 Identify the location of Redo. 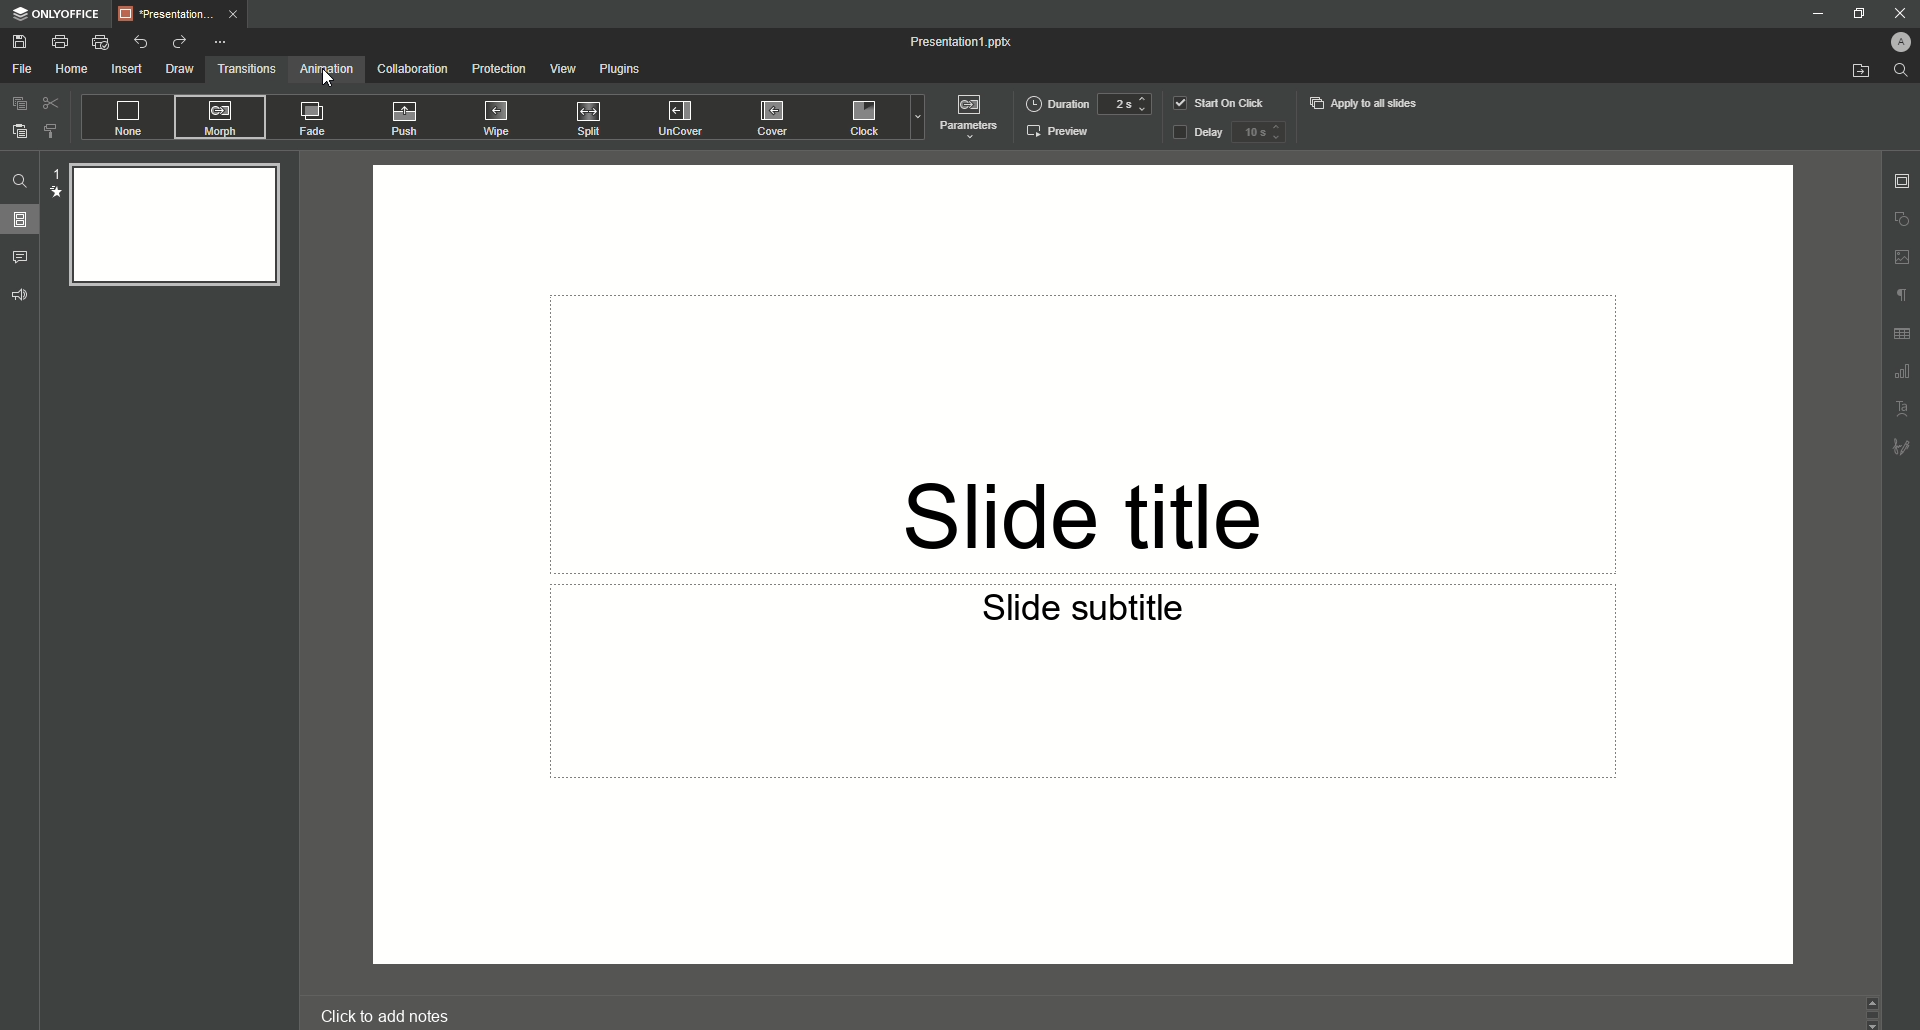
(180, 43).